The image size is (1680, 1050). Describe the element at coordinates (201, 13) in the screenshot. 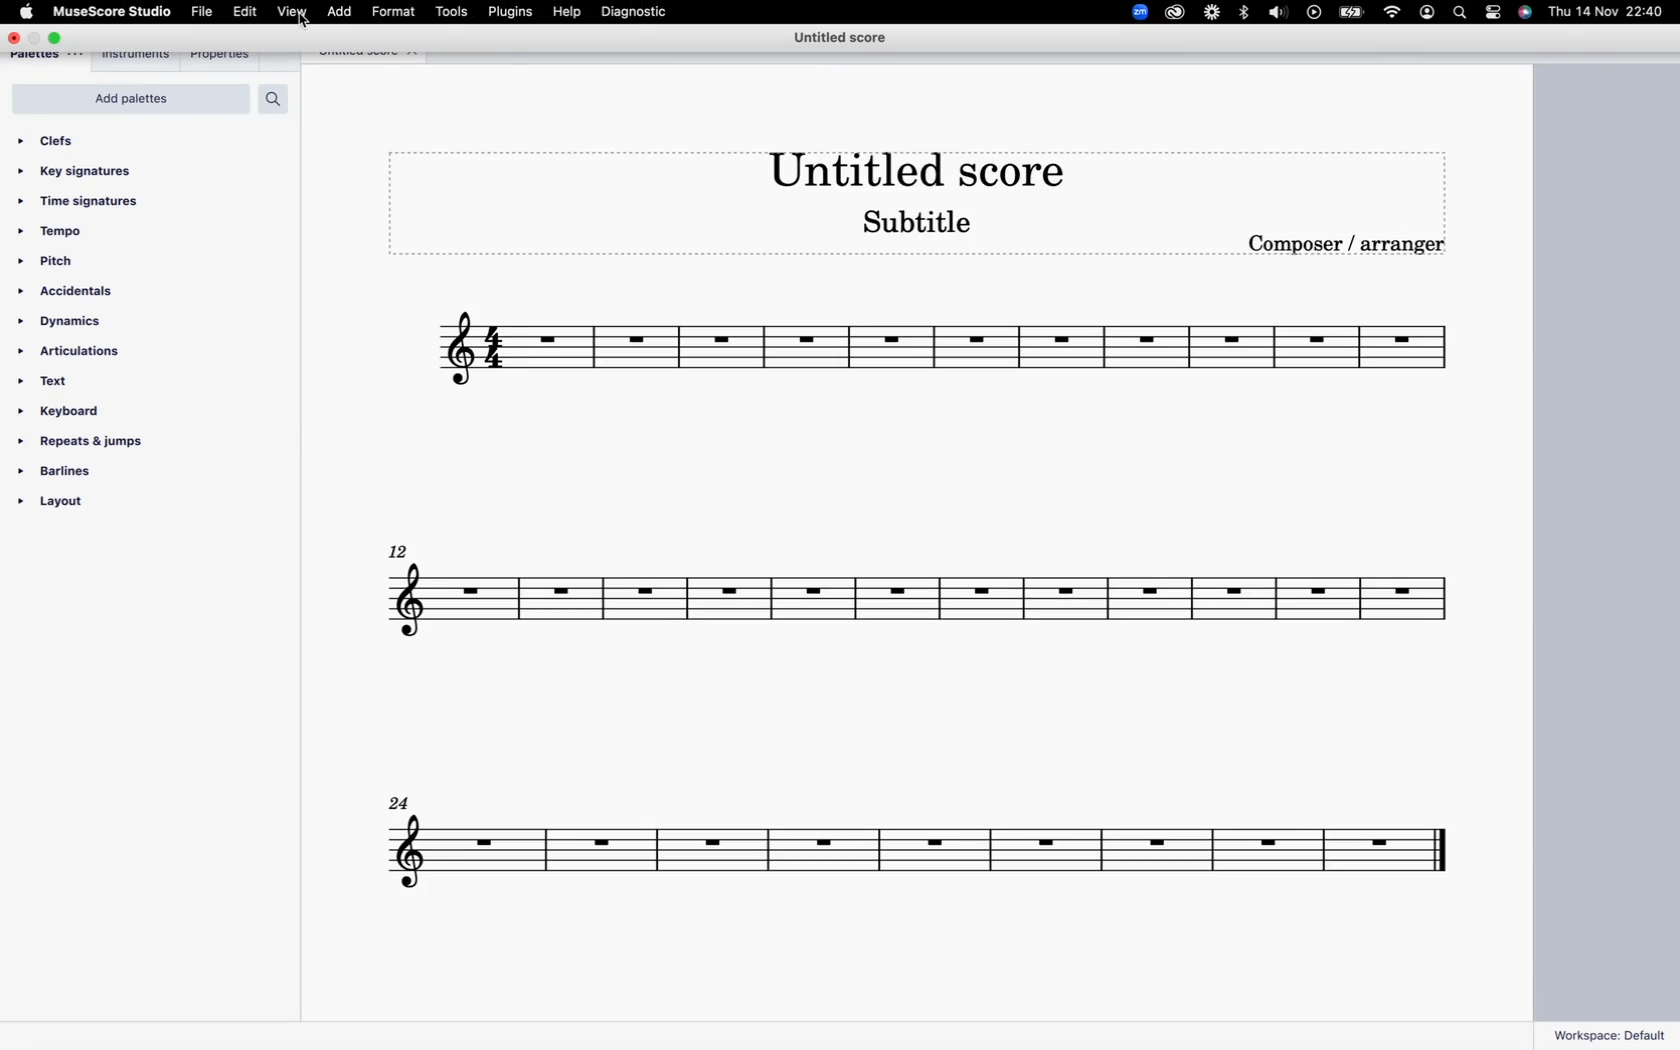

I see `file` at that location.